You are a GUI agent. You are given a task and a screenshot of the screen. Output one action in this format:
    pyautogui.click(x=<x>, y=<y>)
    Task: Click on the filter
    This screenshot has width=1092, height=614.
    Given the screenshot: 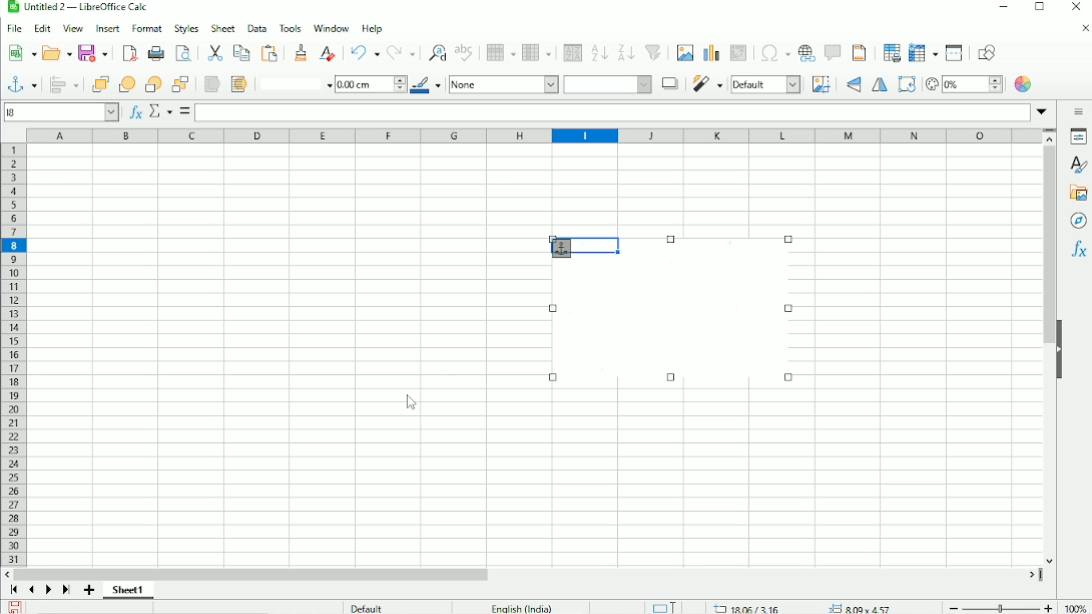 What is the action you would take?
    pyautogui.click(x=707, y=85)
    